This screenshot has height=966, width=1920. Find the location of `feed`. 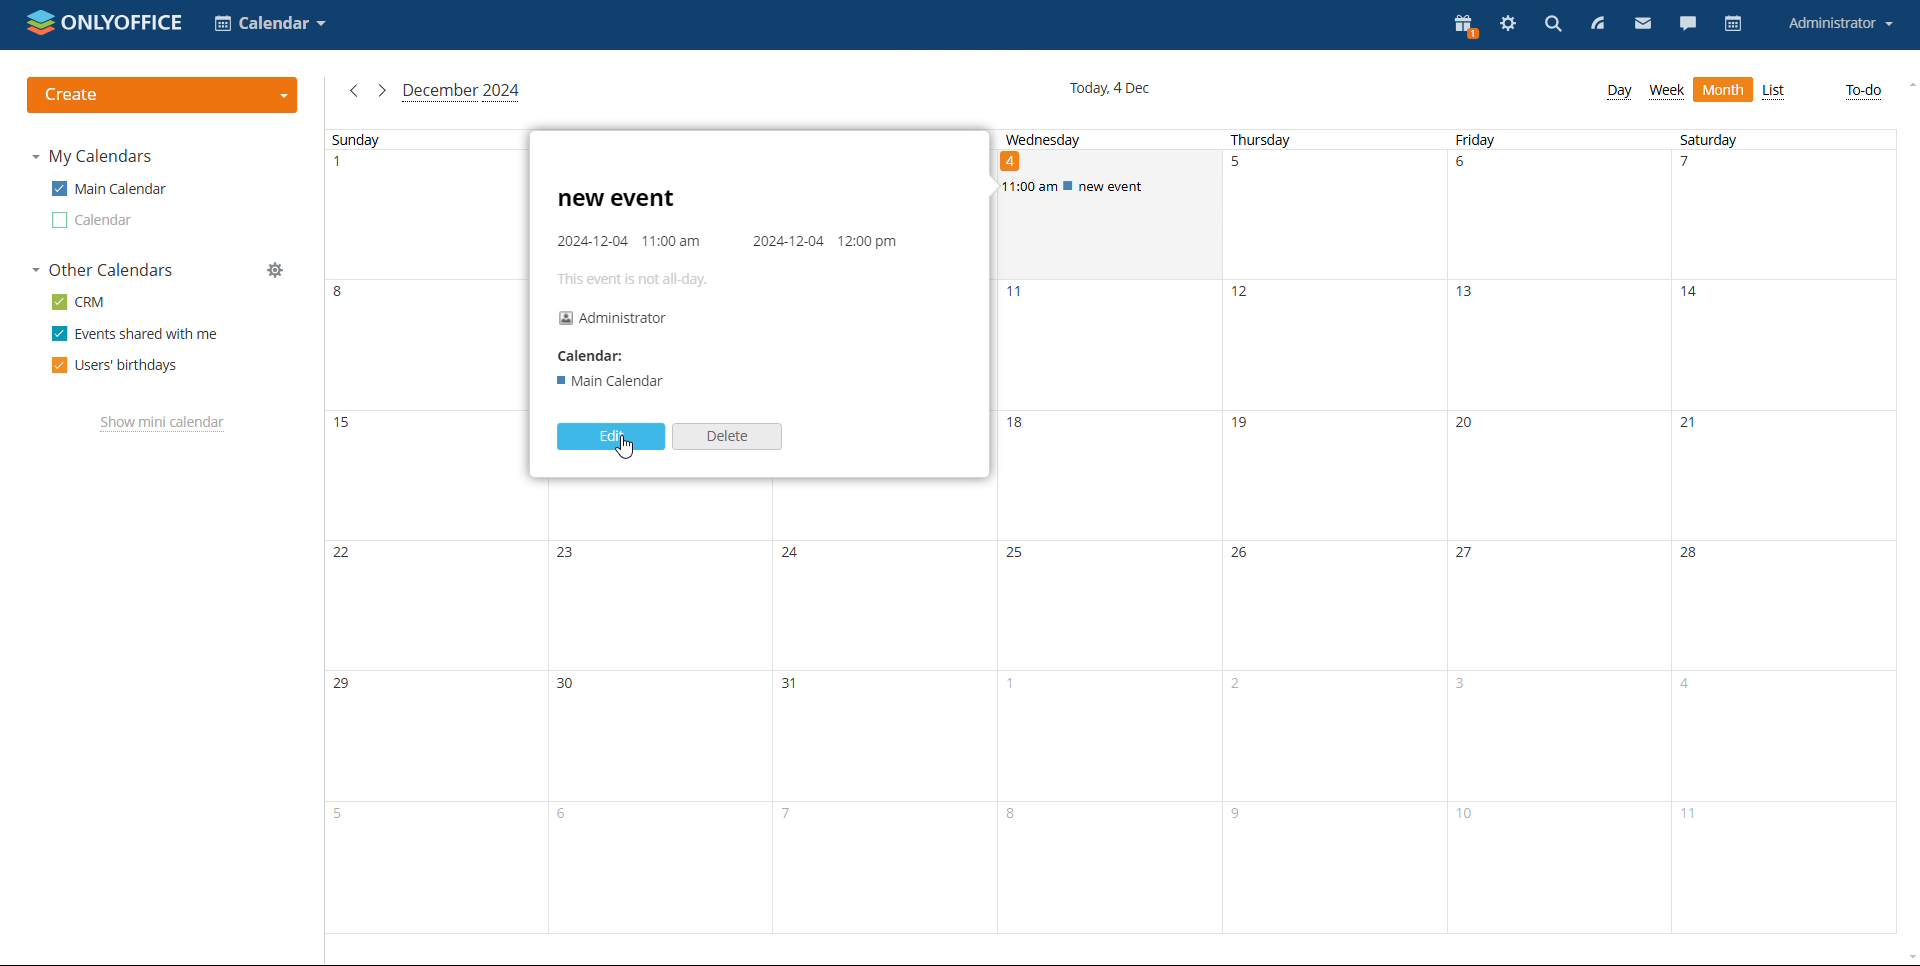

feed is located at coordinates (1598, 25).